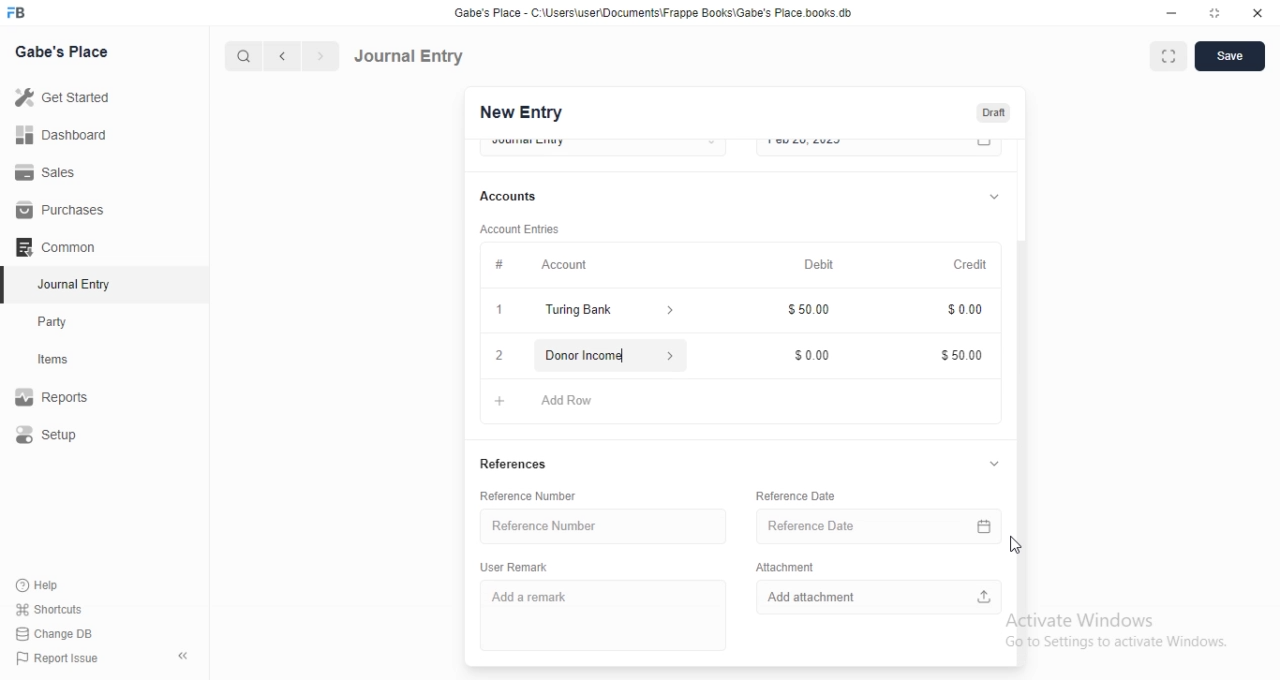  What do you see at coordinates (993, 114) in the screenshot?
I see `draft` at bounding box center [993, 114].